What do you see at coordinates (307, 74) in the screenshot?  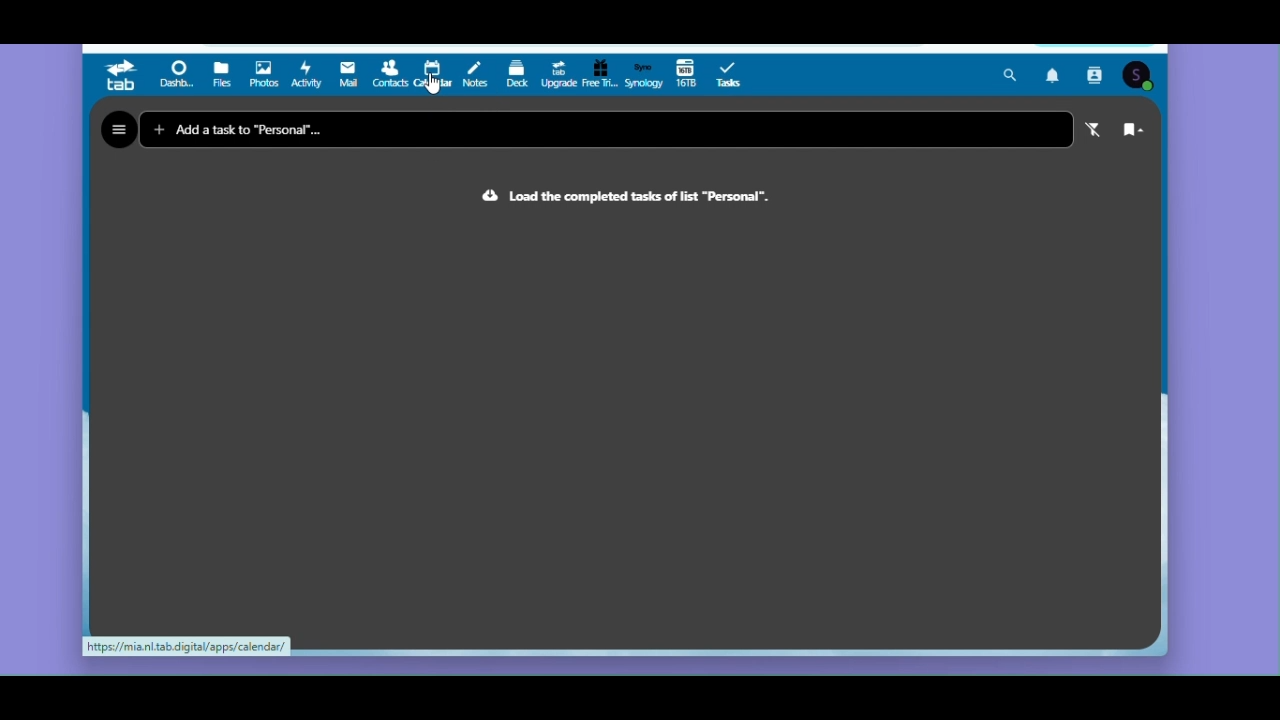 I see `Activity` at bounding box center [307, 74].